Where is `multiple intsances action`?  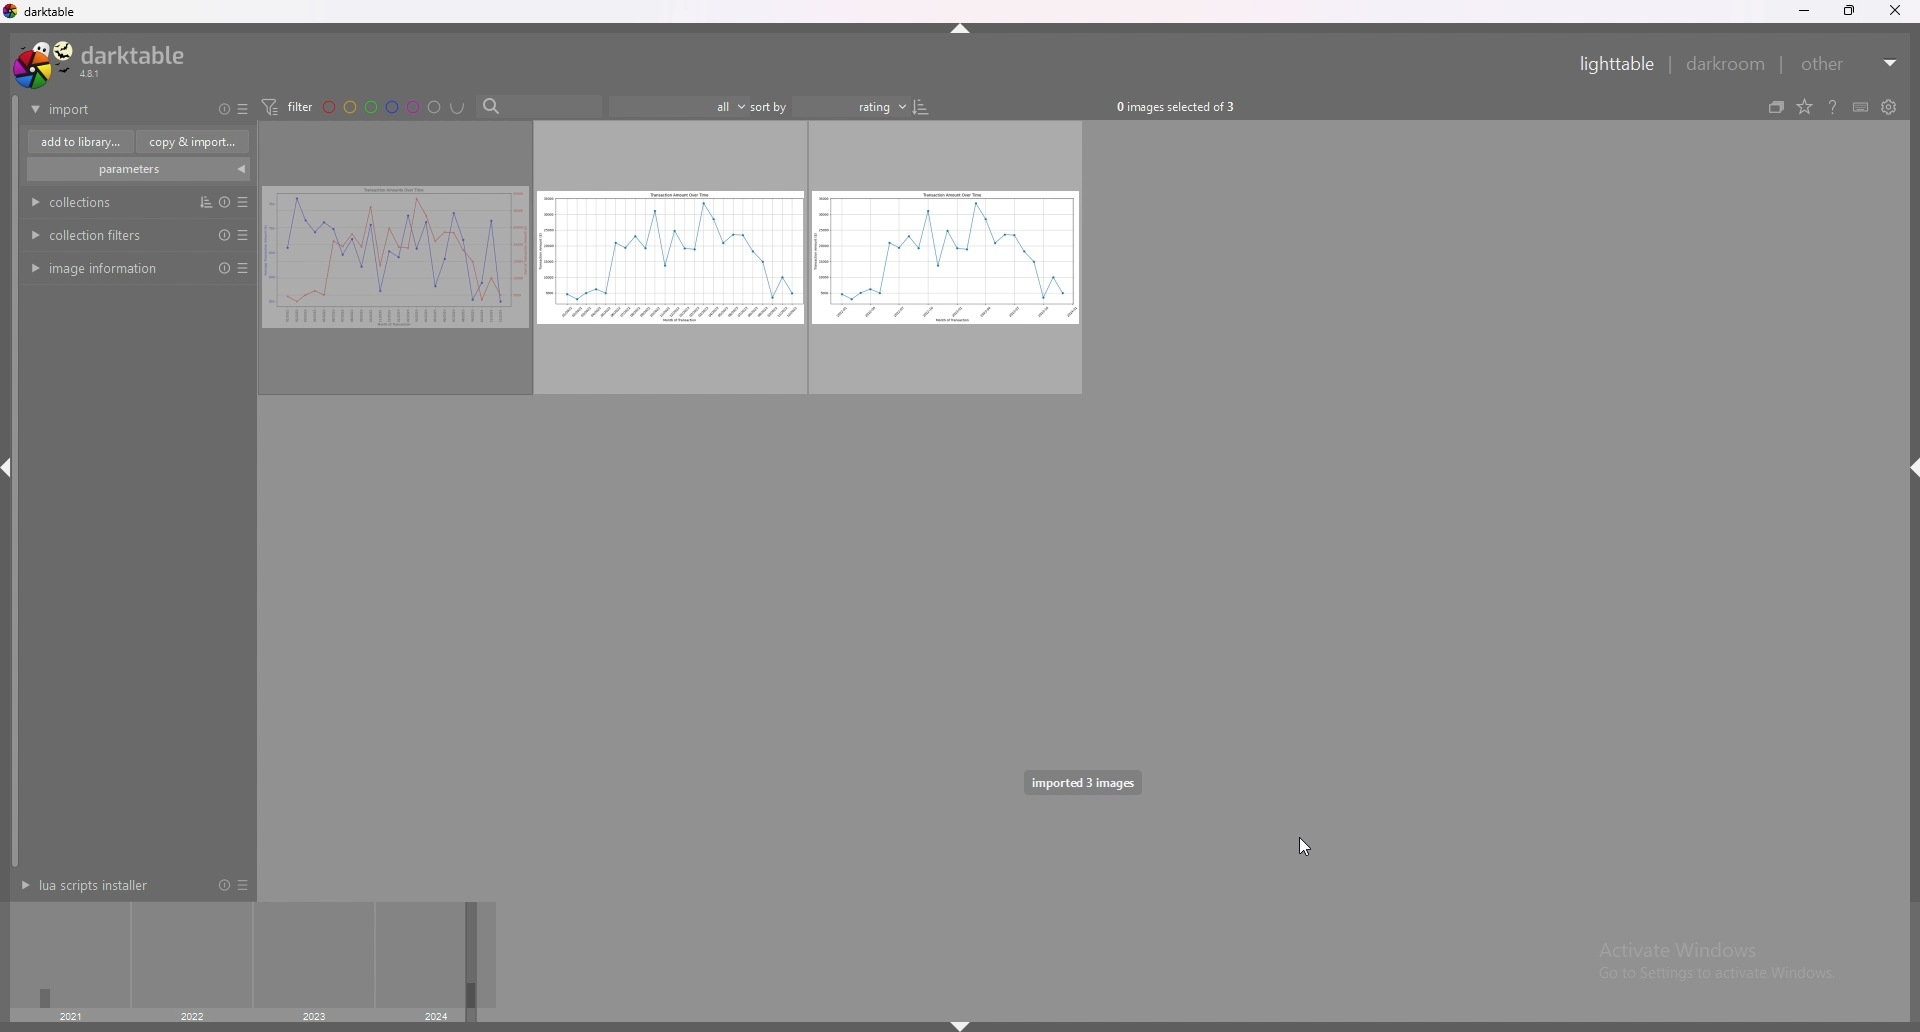 multiple intsances action is located at coordinates (200, 201).